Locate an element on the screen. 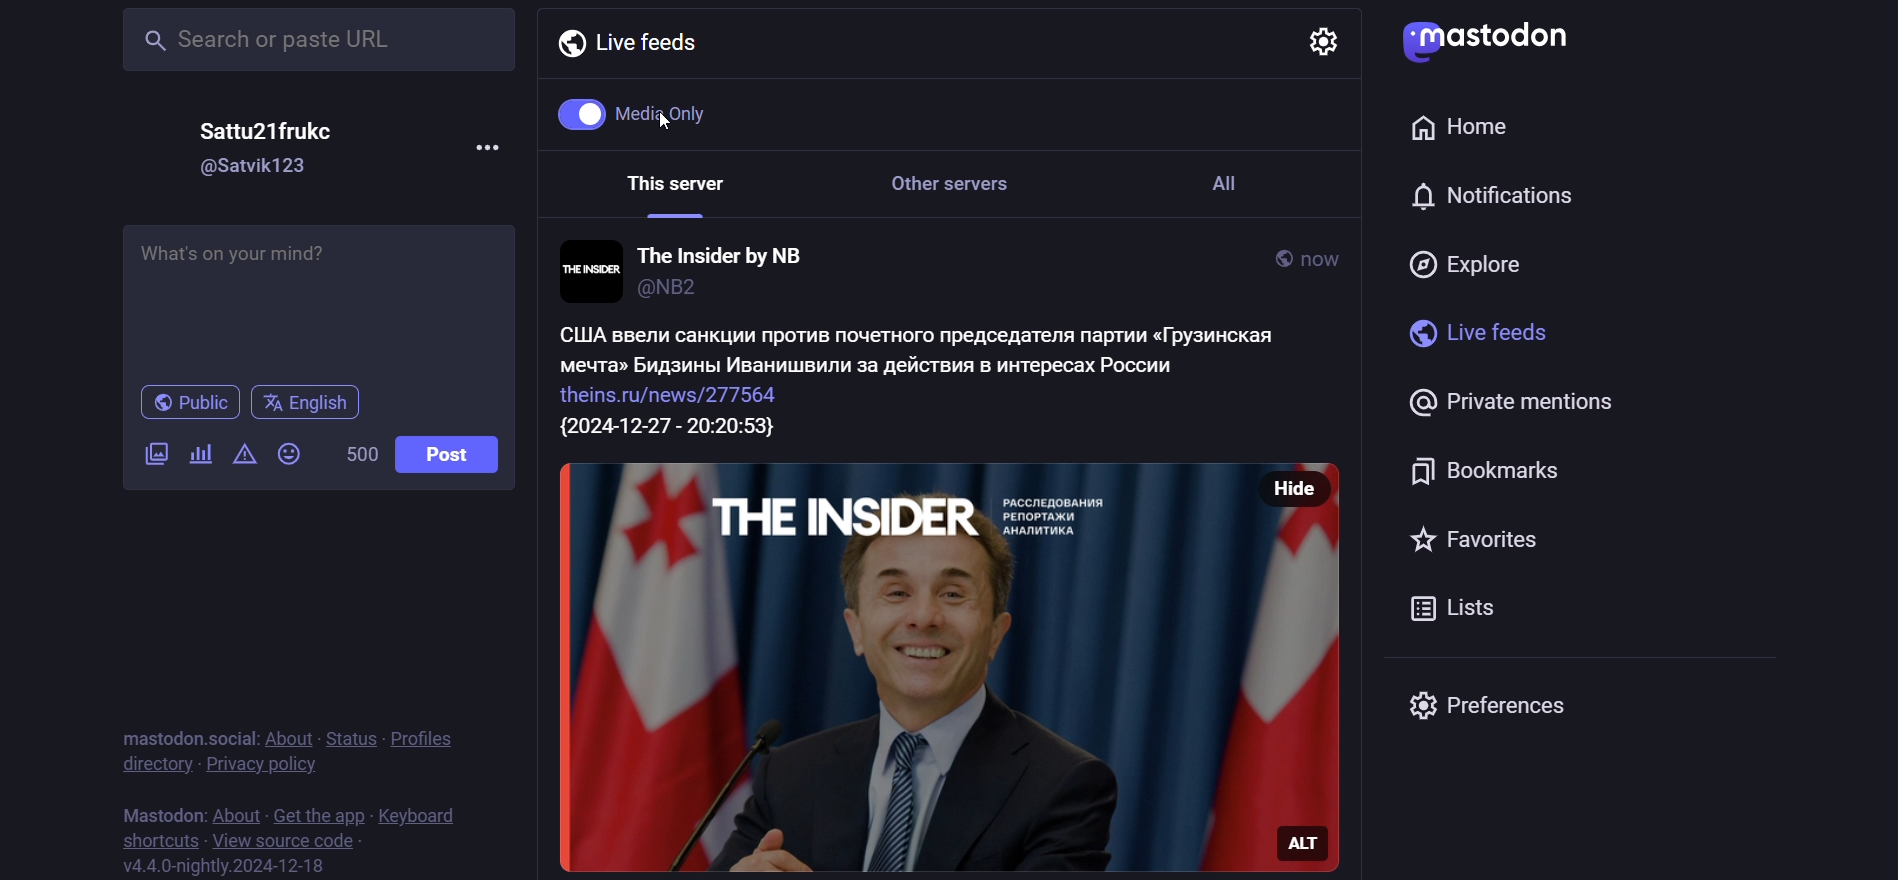 The height and width of the screenshot is (880, 1898). home is located at coordinates (1464, 123).